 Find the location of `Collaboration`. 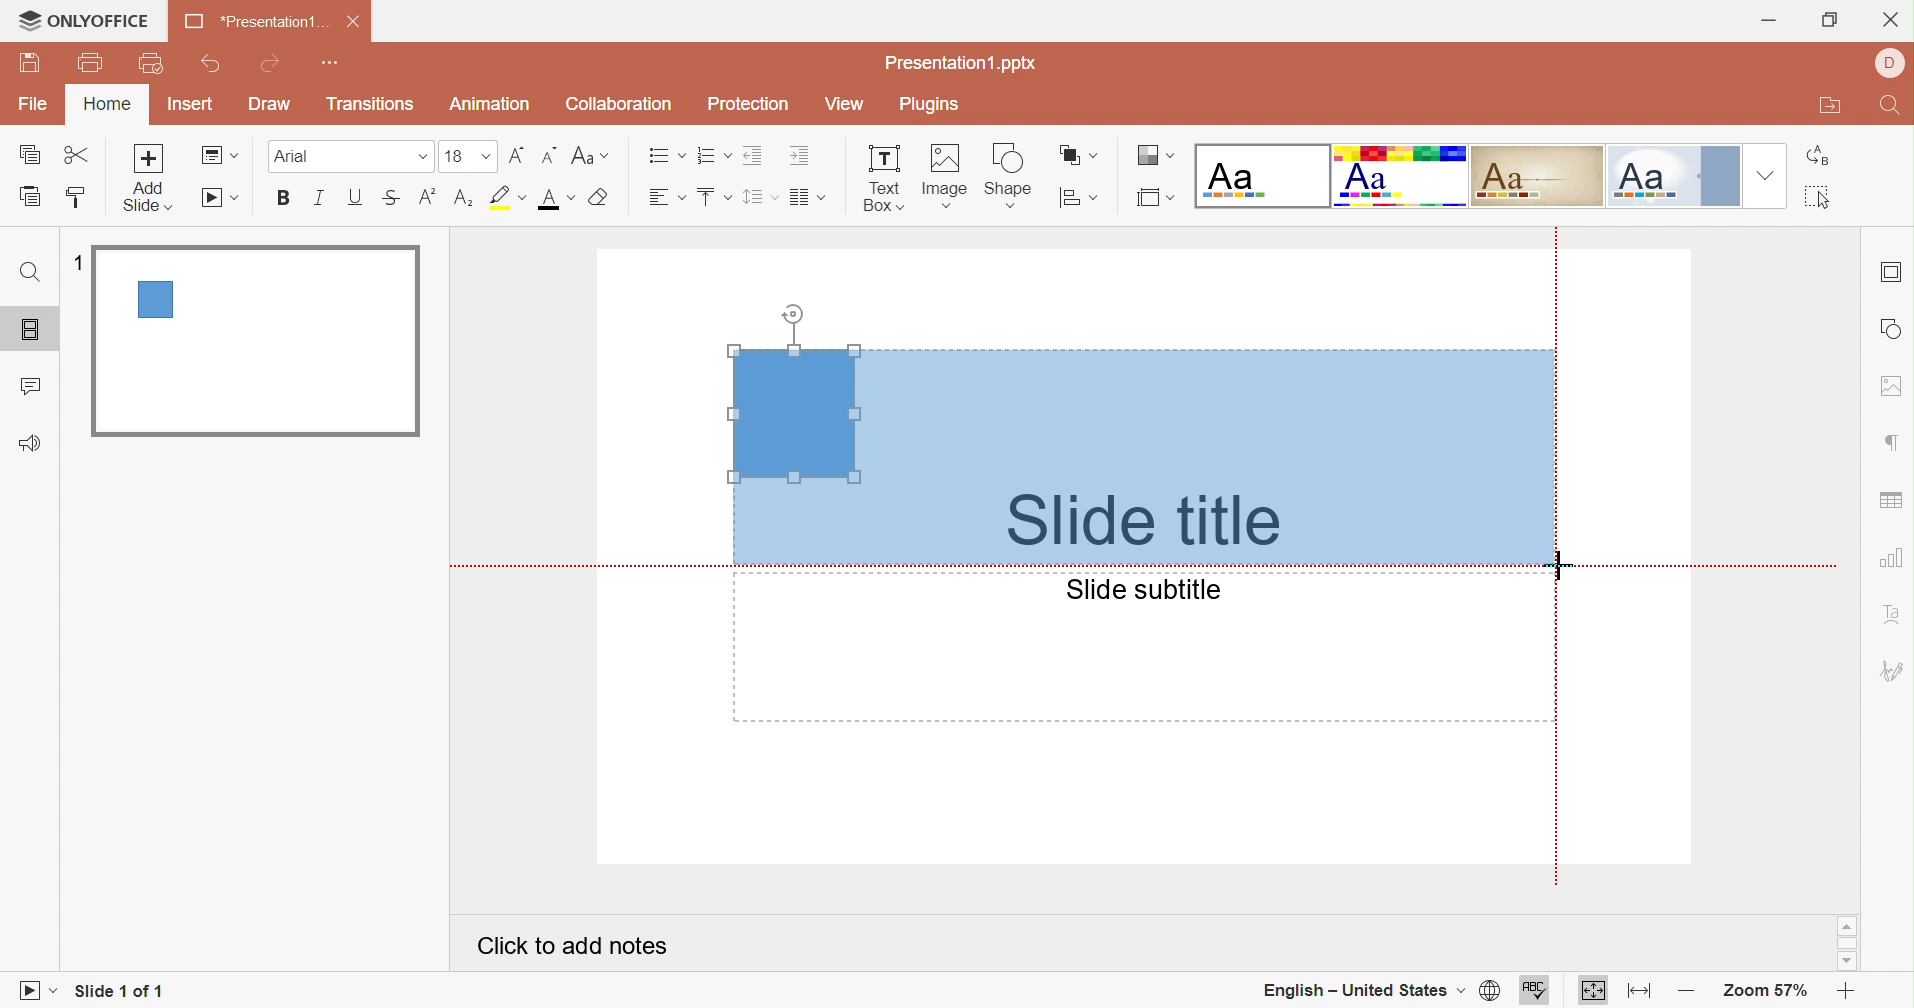

Collaboration is located at coordinates (615, 105).